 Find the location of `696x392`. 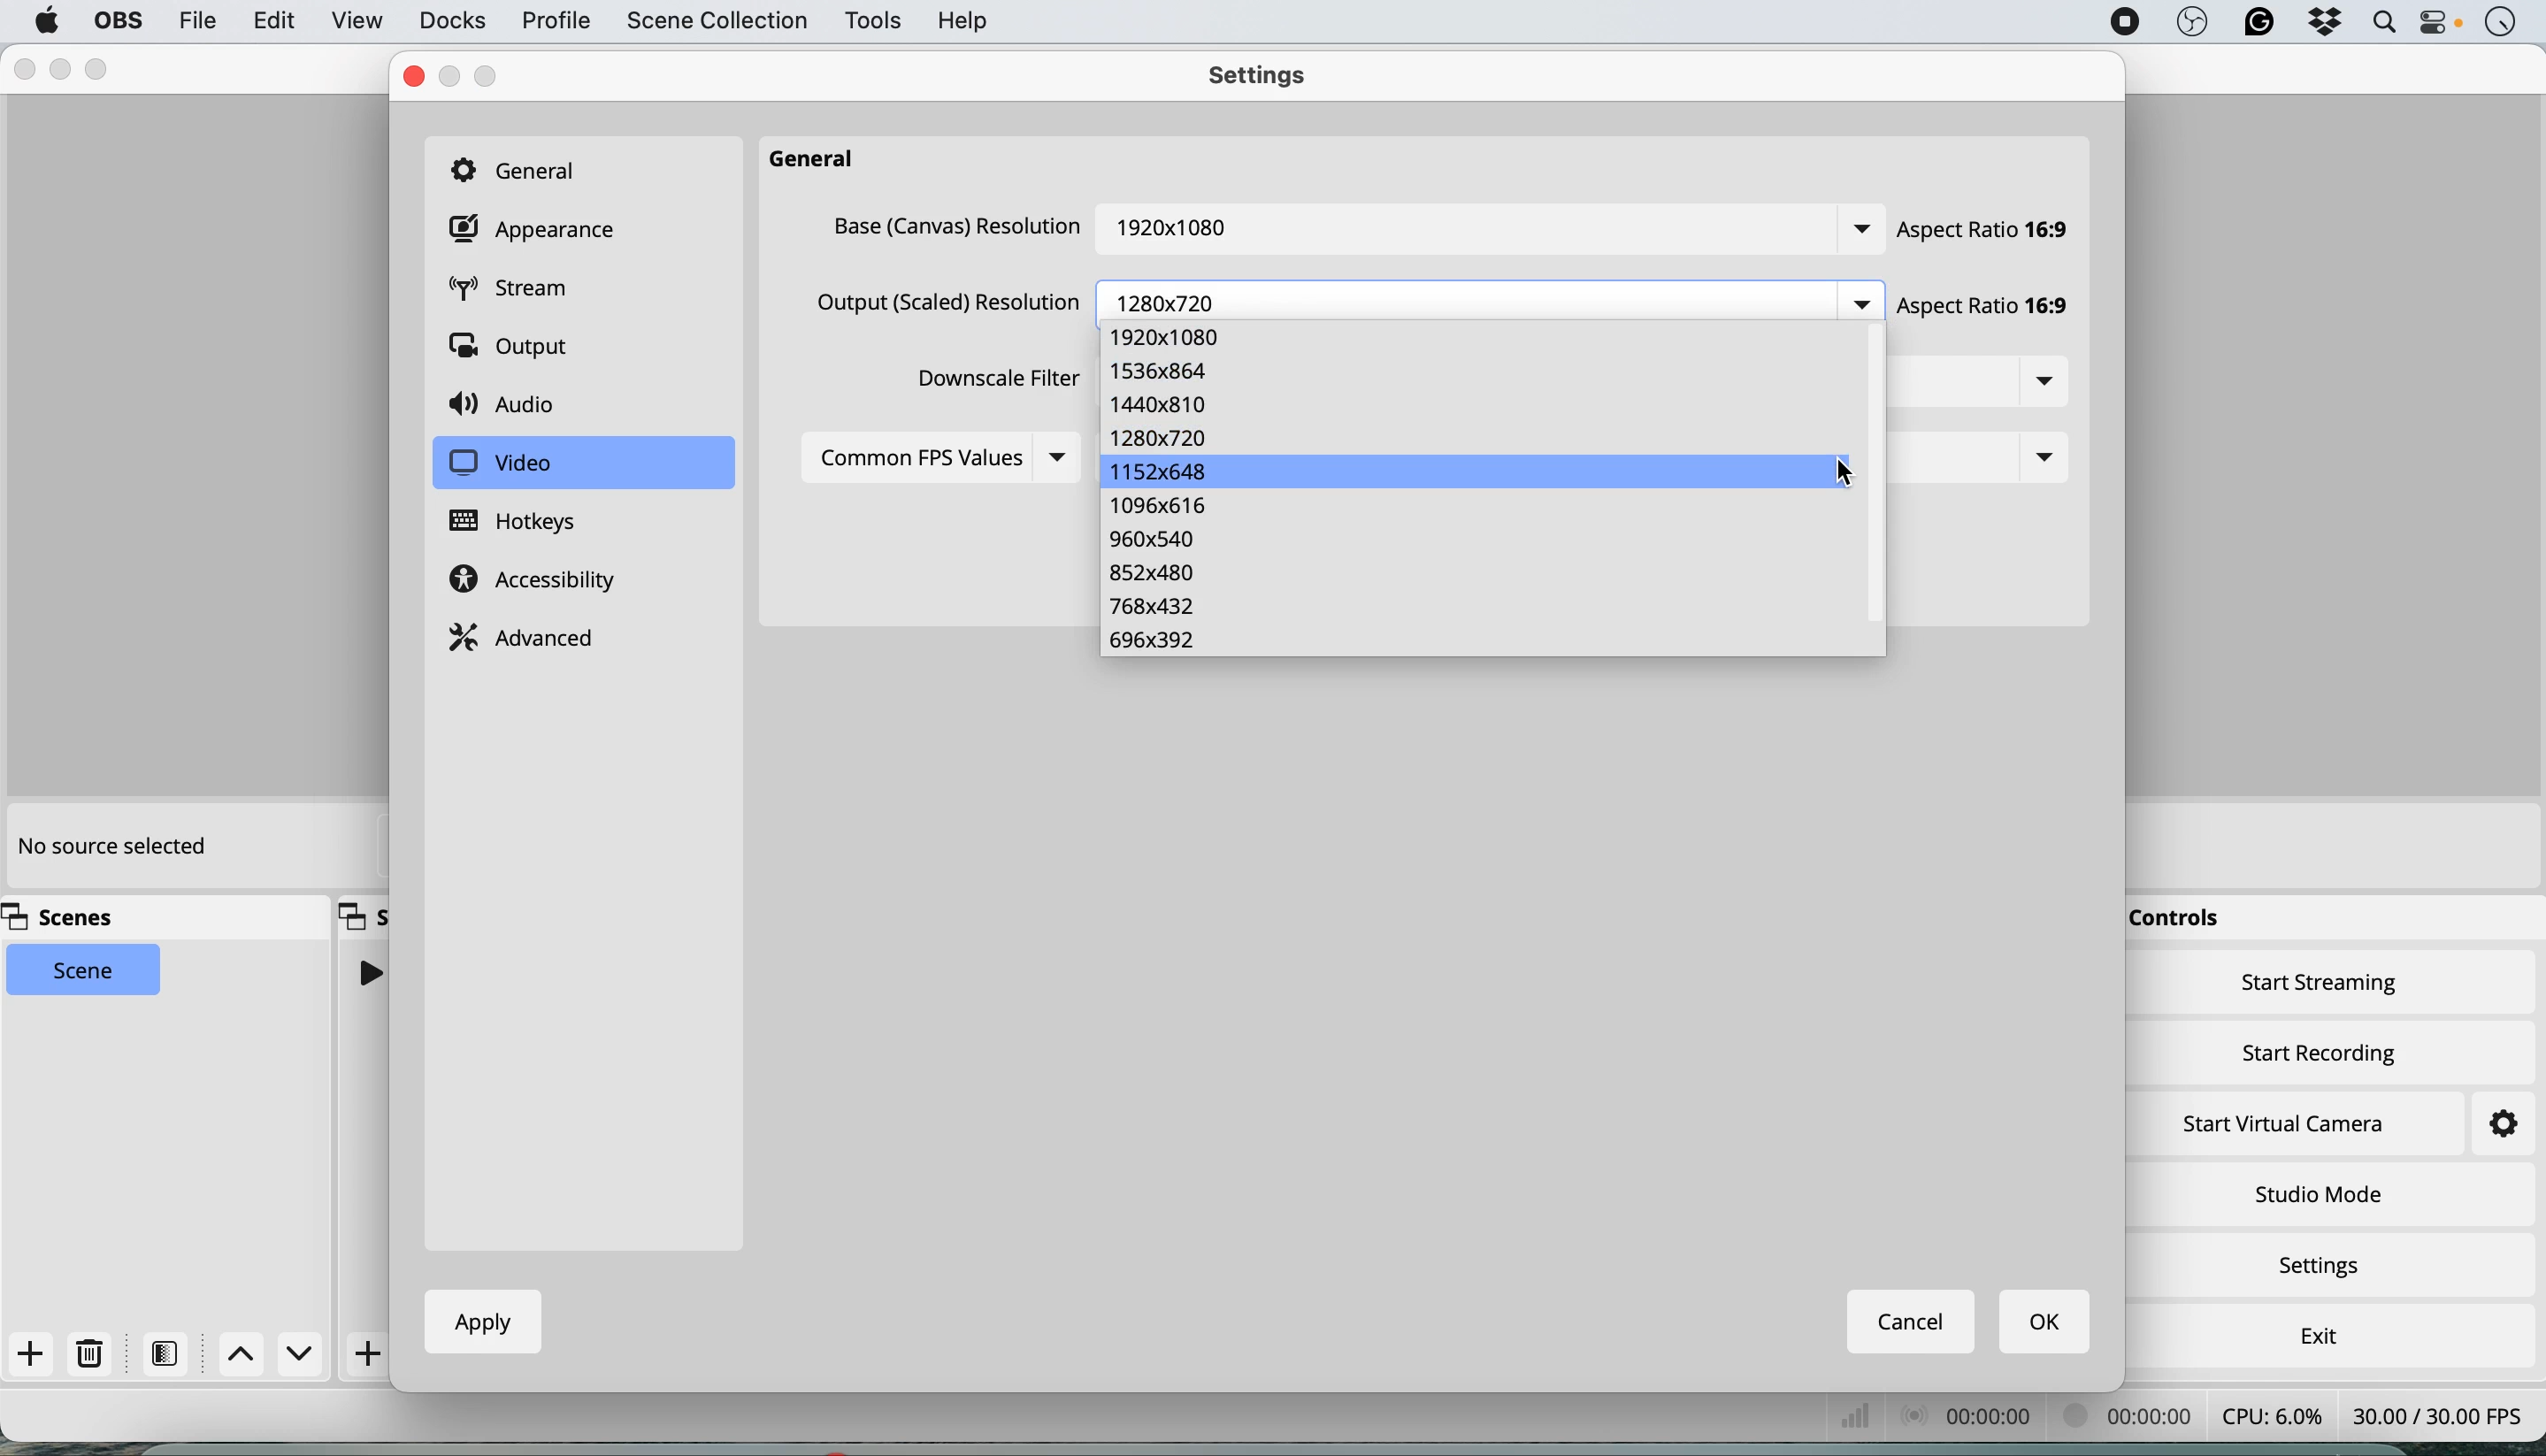

696x392 is located at coordinates (1153, 640).